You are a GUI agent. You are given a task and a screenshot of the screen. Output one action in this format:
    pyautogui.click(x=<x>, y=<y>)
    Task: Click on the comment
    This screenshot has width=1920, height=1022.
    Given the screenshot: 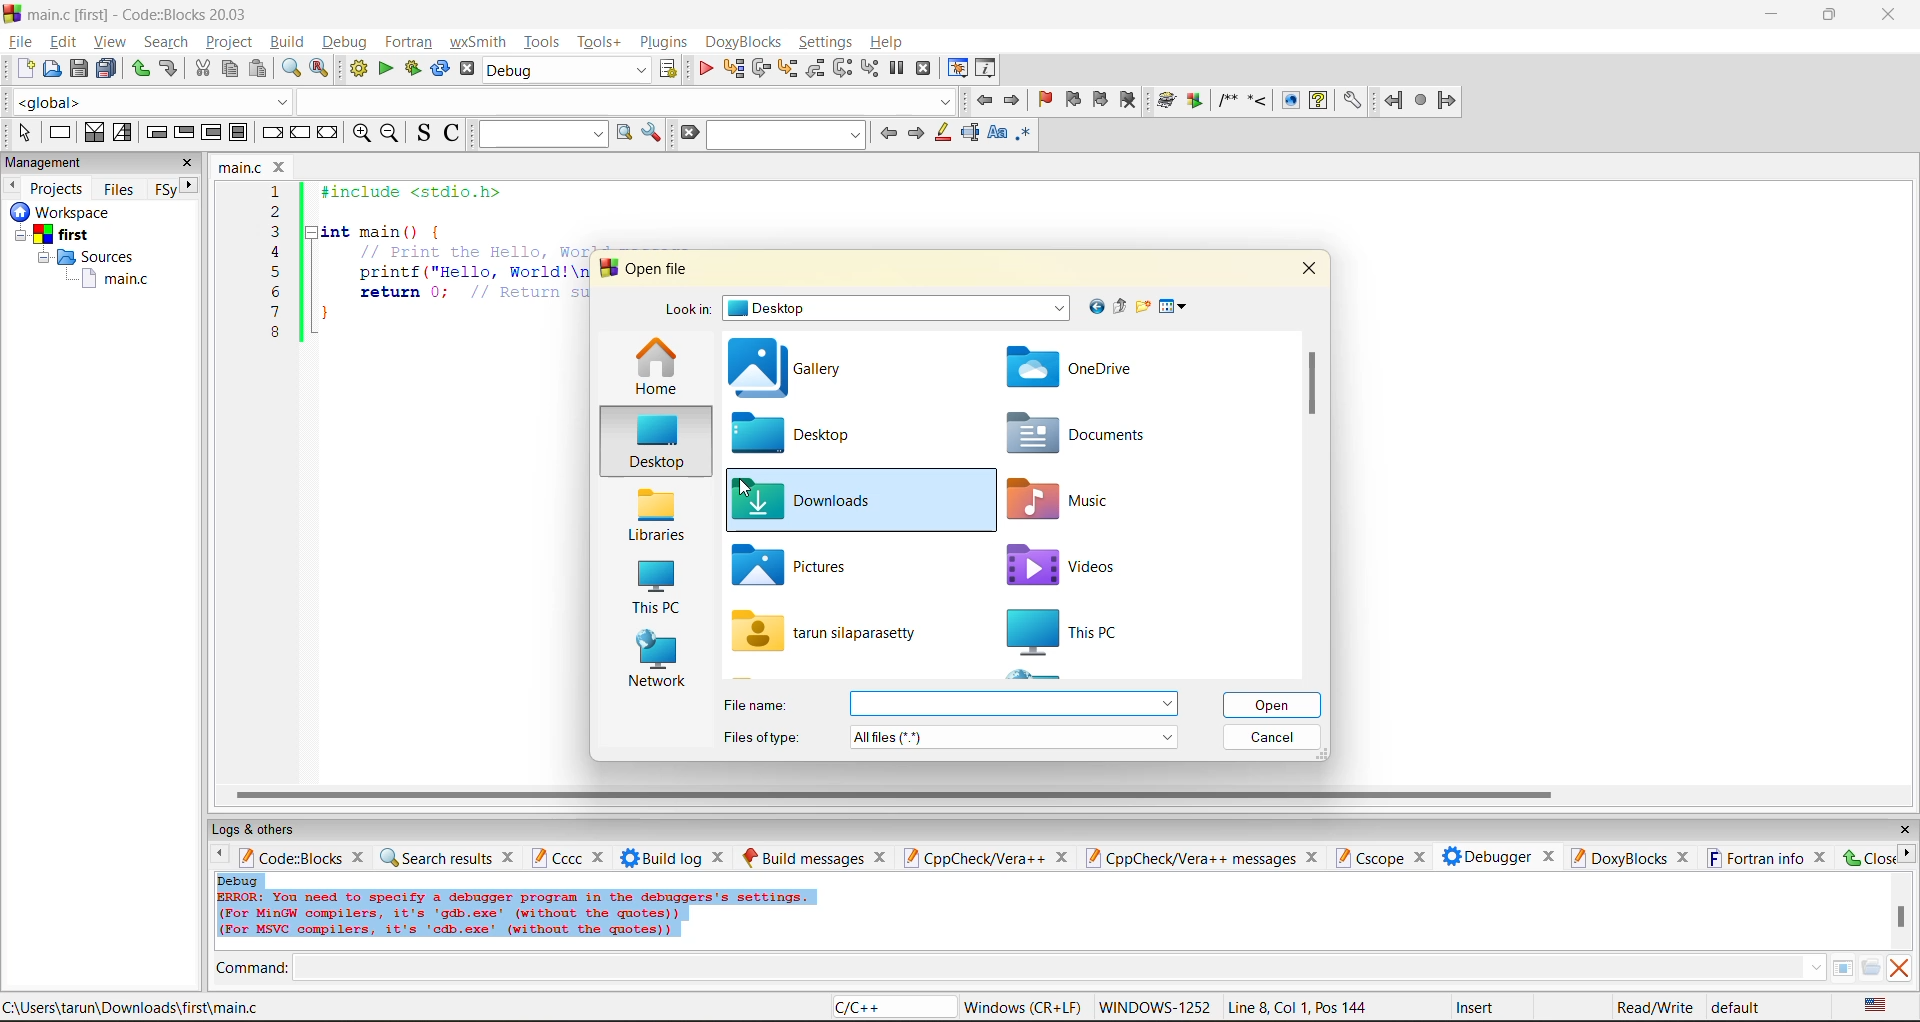 What is the action you would take?
    pyautogui.click(x=1227, y=100)
    